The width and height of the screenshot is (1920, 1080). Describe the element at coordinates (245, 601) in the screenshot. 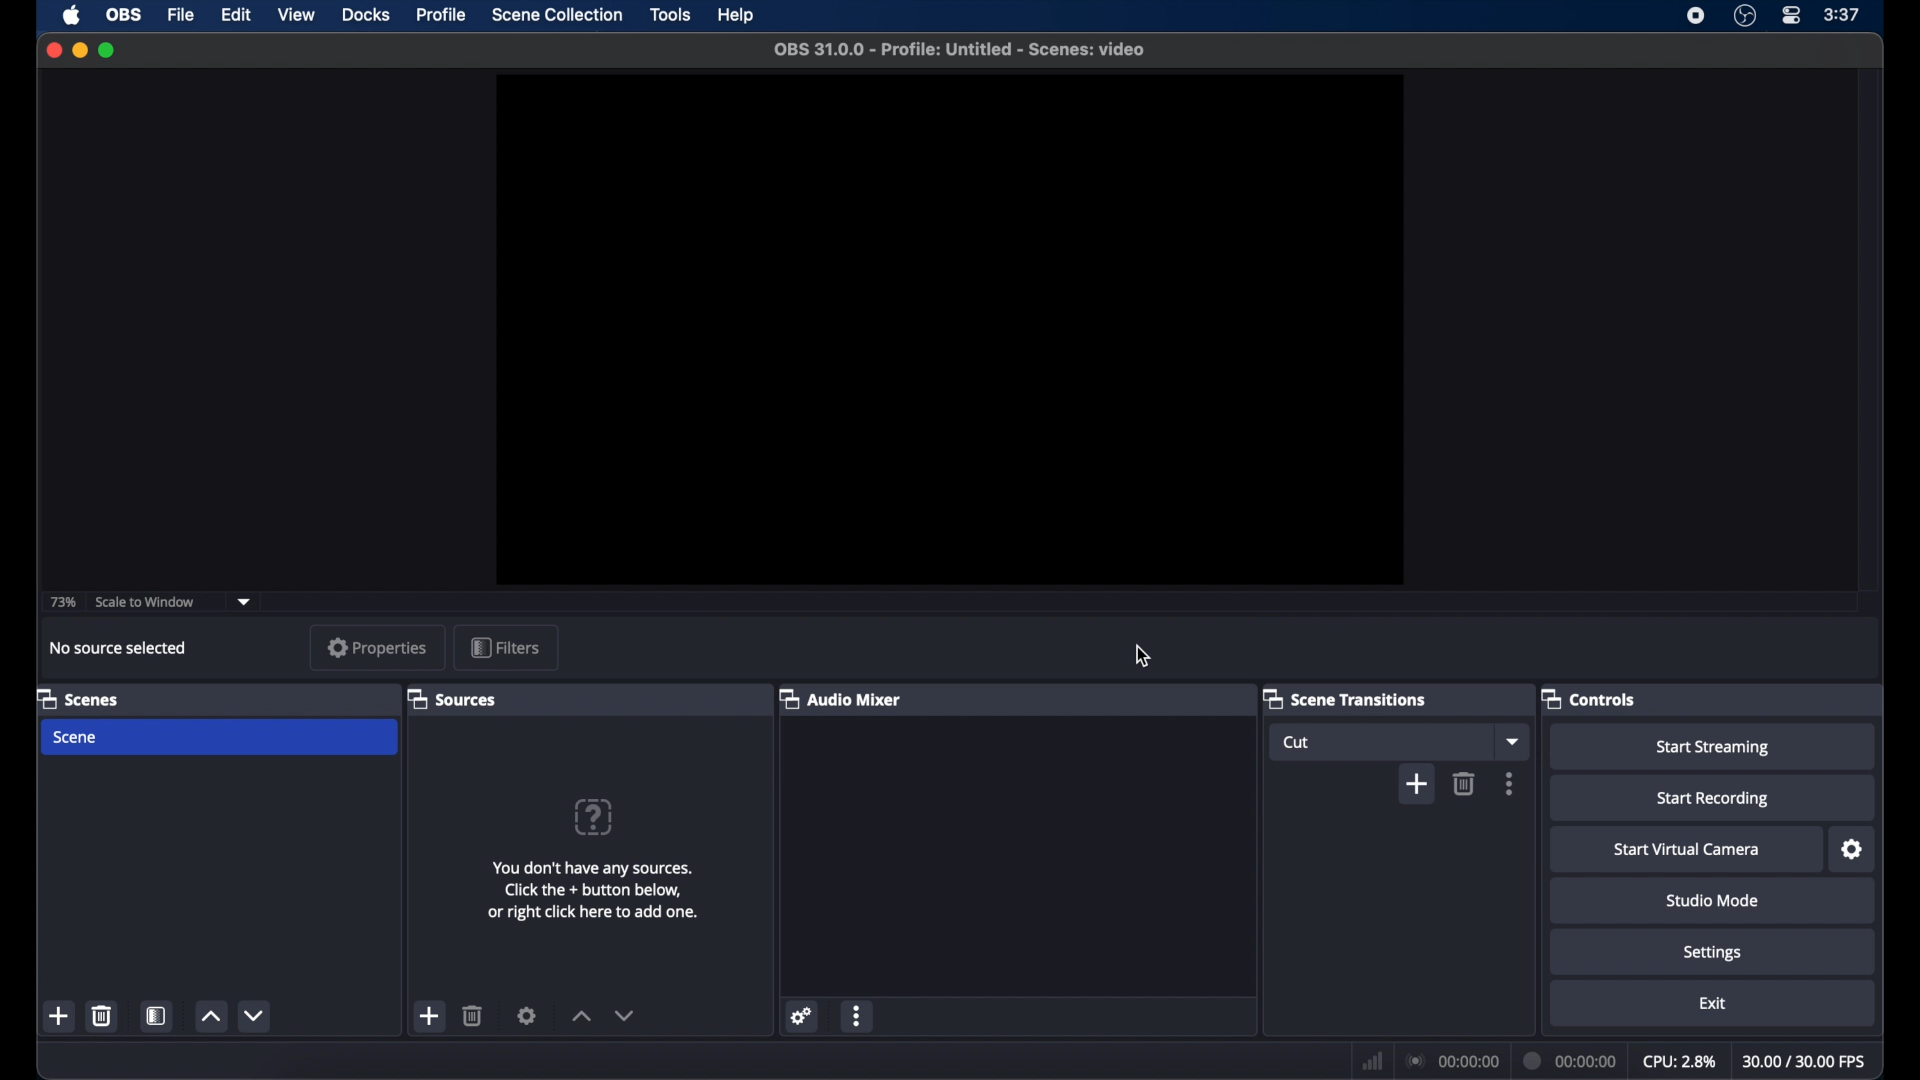

I see `dropdown` at that location.